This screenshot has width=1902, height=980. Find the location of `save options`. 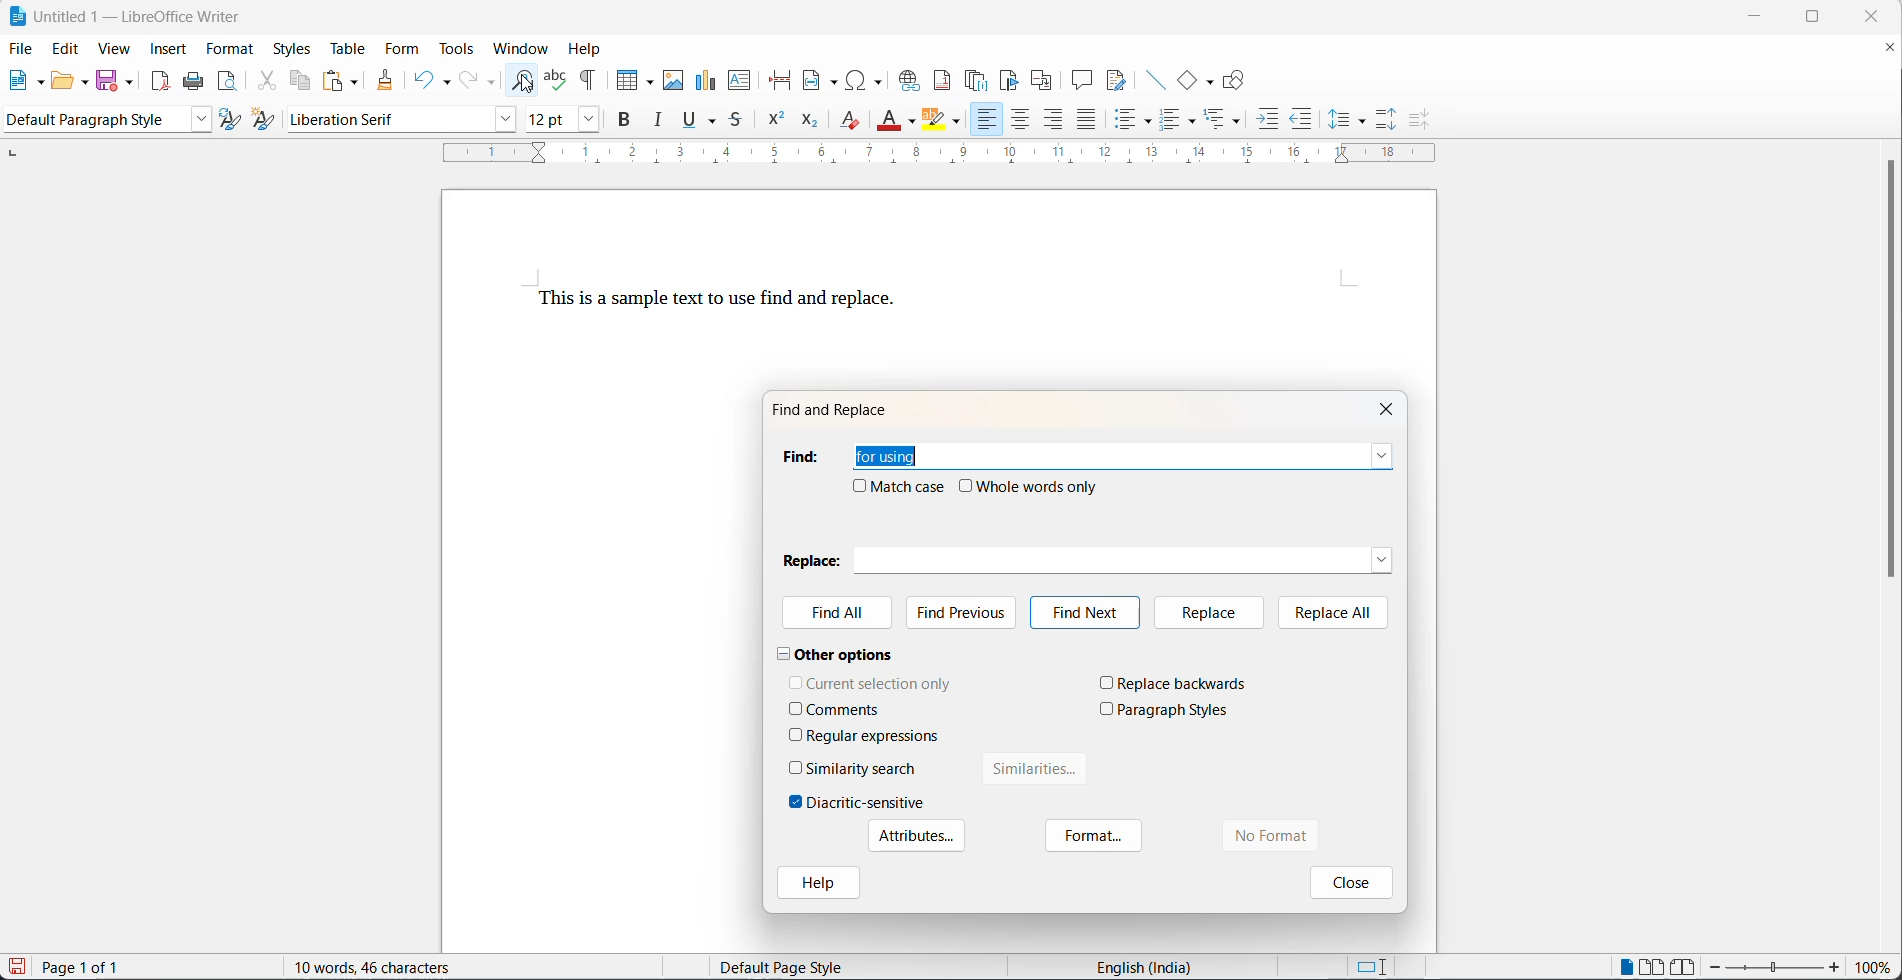

save options is located at coordinates (130, 81).